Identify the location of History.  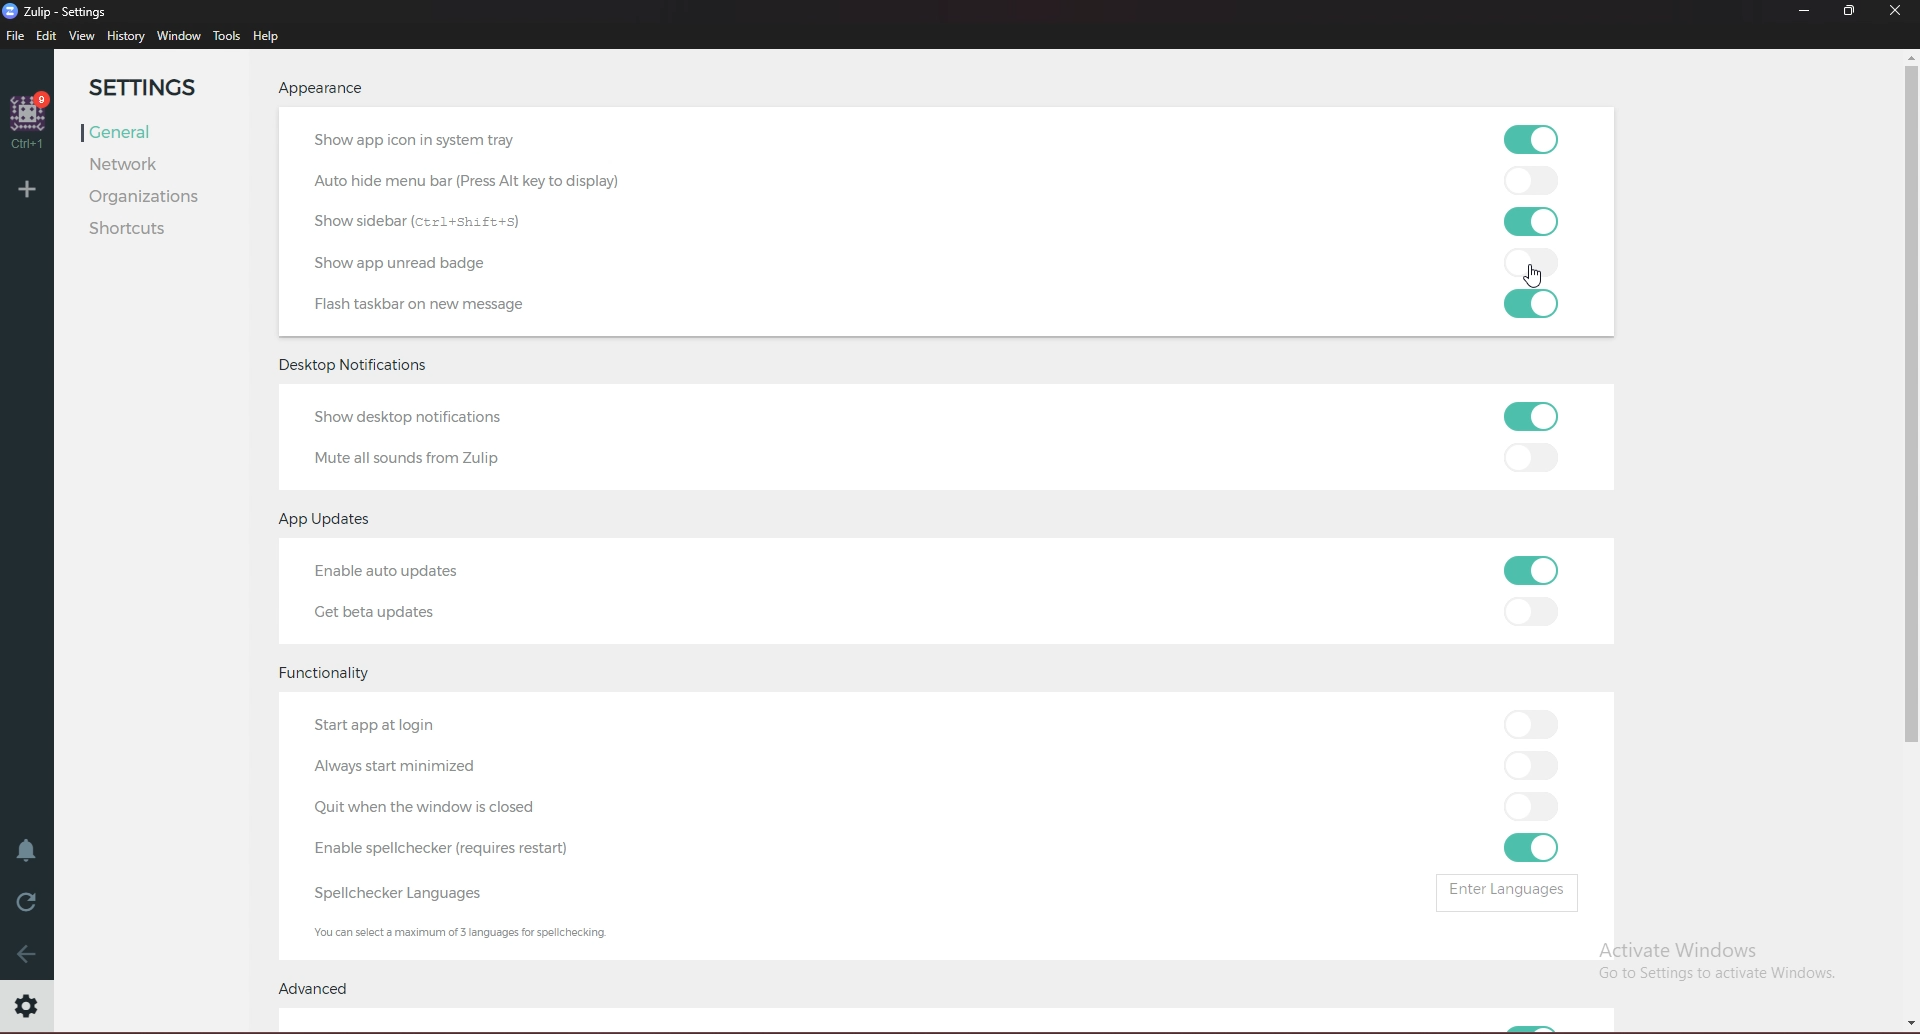
(126, 36).